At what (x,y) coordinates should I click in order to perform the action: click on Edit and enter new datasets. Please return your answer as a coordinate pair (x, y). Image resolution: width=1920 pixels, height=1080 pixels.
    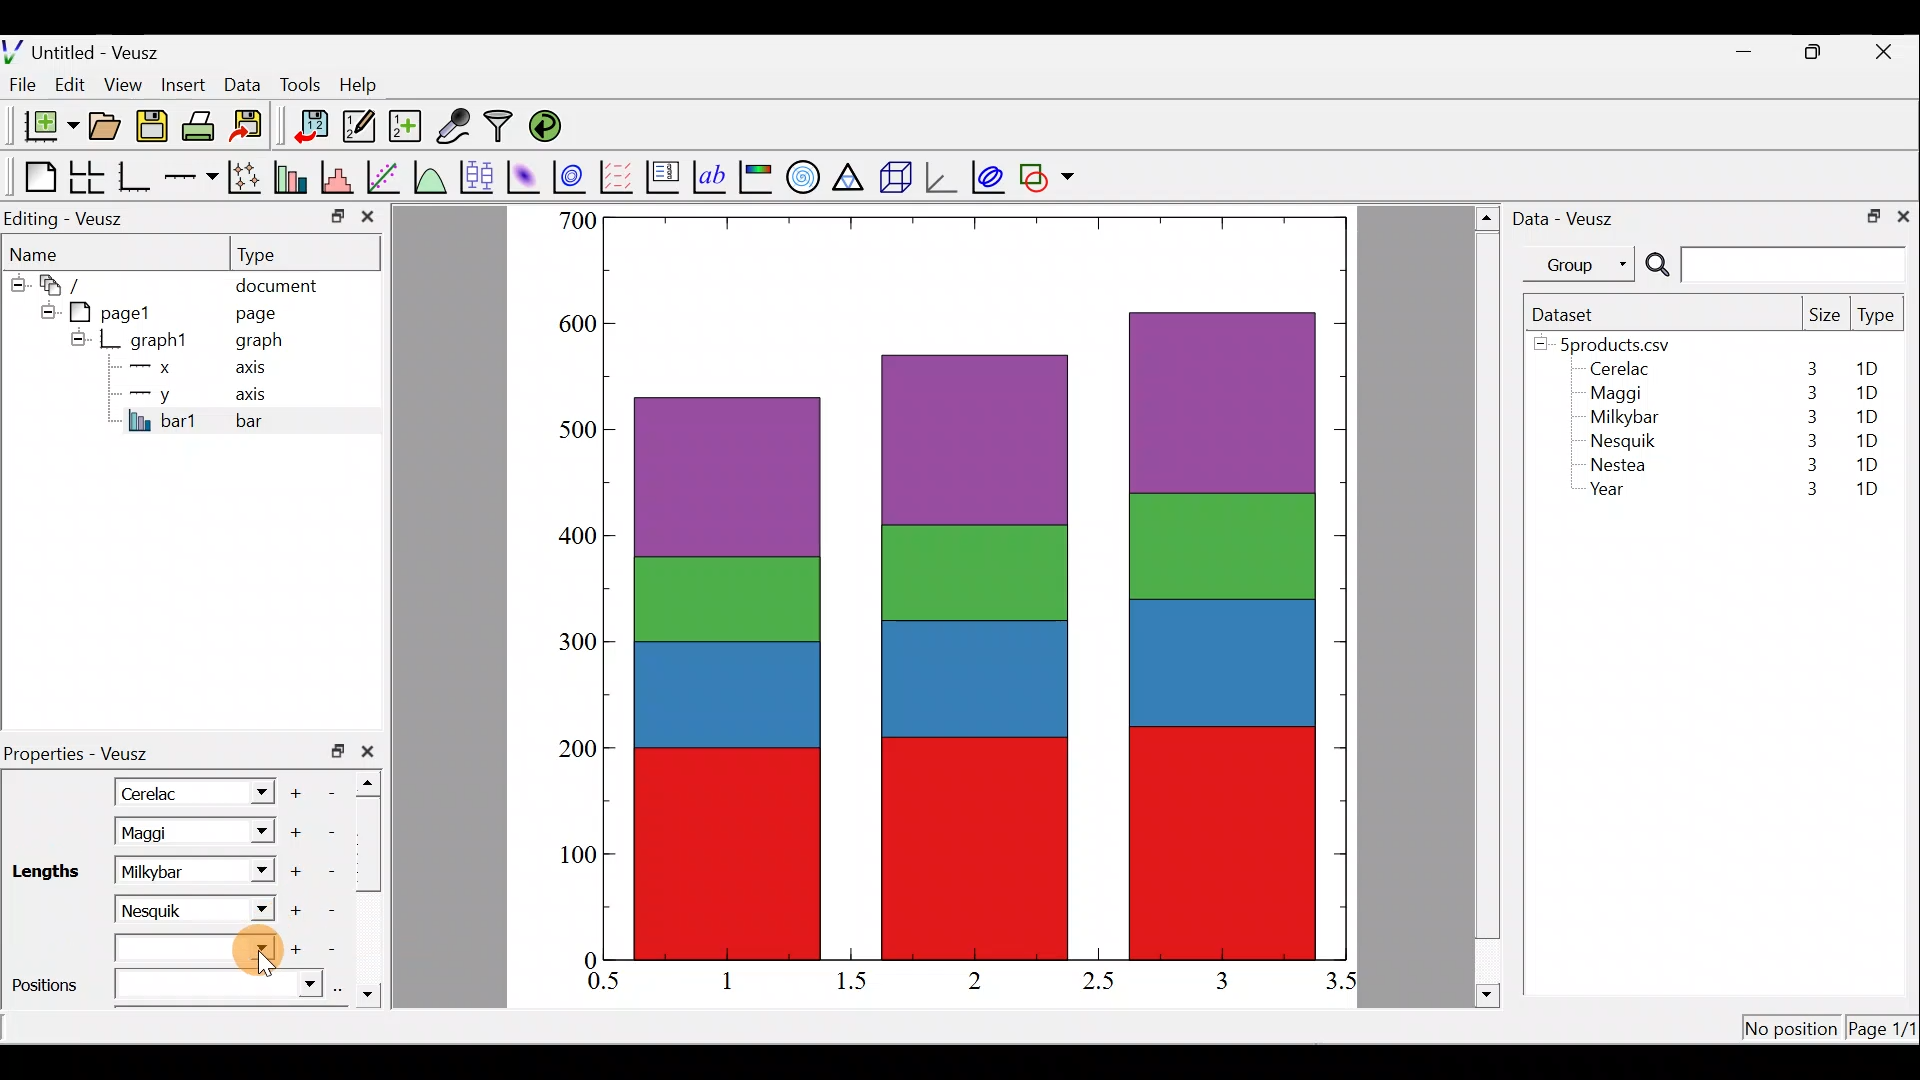
    Looking at the image, I should click on (359, 127).